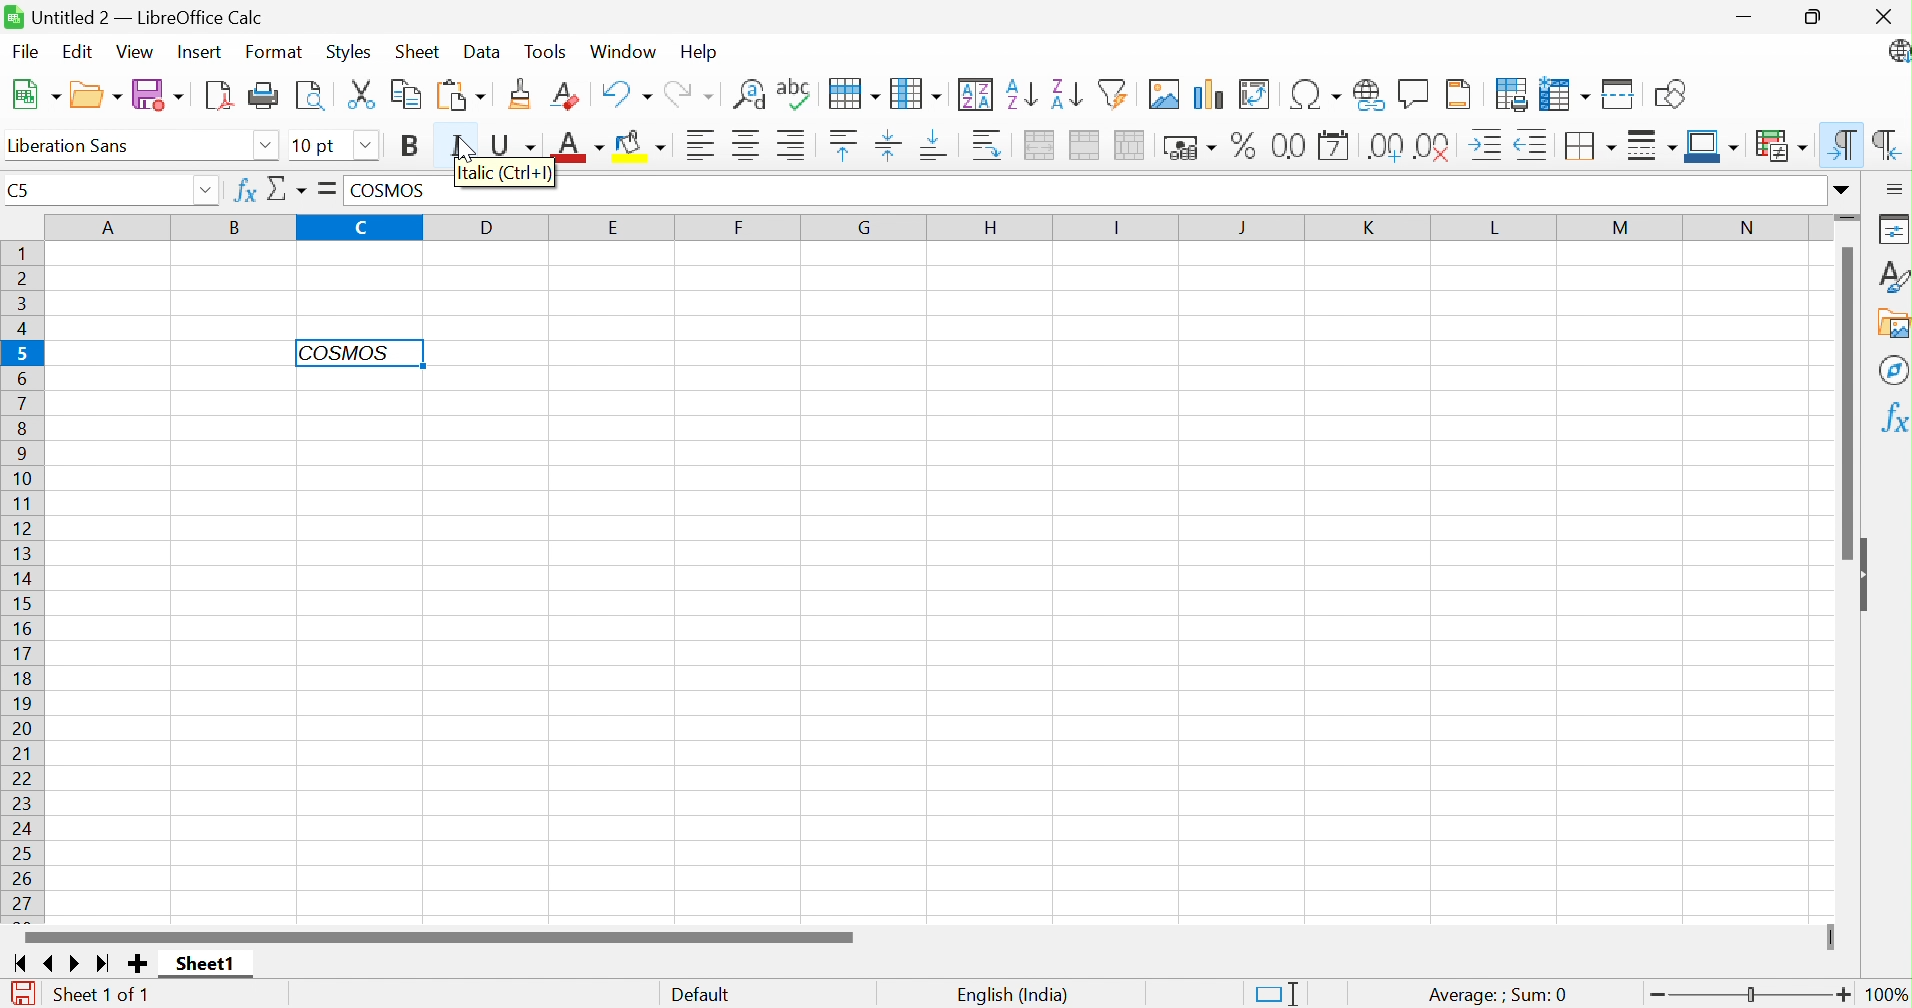  What do you see at coordinates (411, 145) in the screenshot?
I see `Bold` at bounding box center [411, 145].